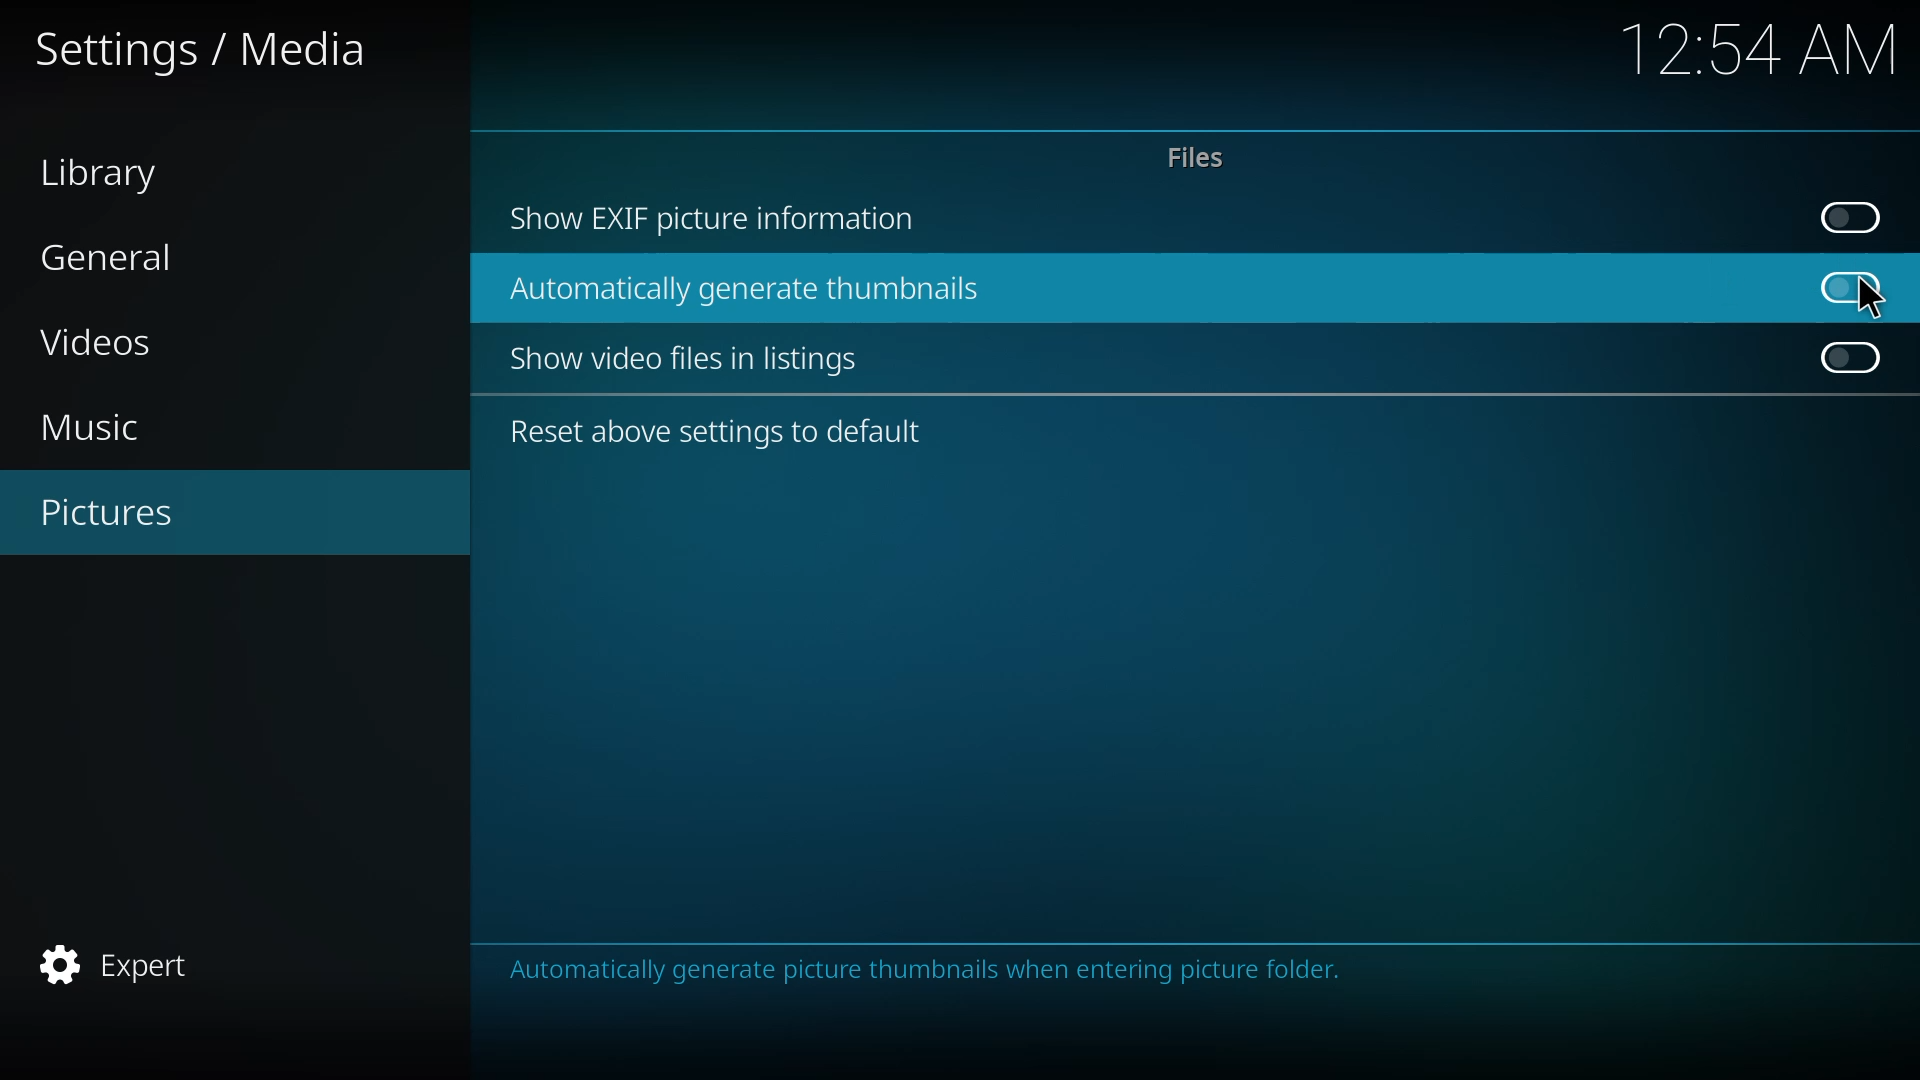  I want to click on click to enable, so click(1850, 215).